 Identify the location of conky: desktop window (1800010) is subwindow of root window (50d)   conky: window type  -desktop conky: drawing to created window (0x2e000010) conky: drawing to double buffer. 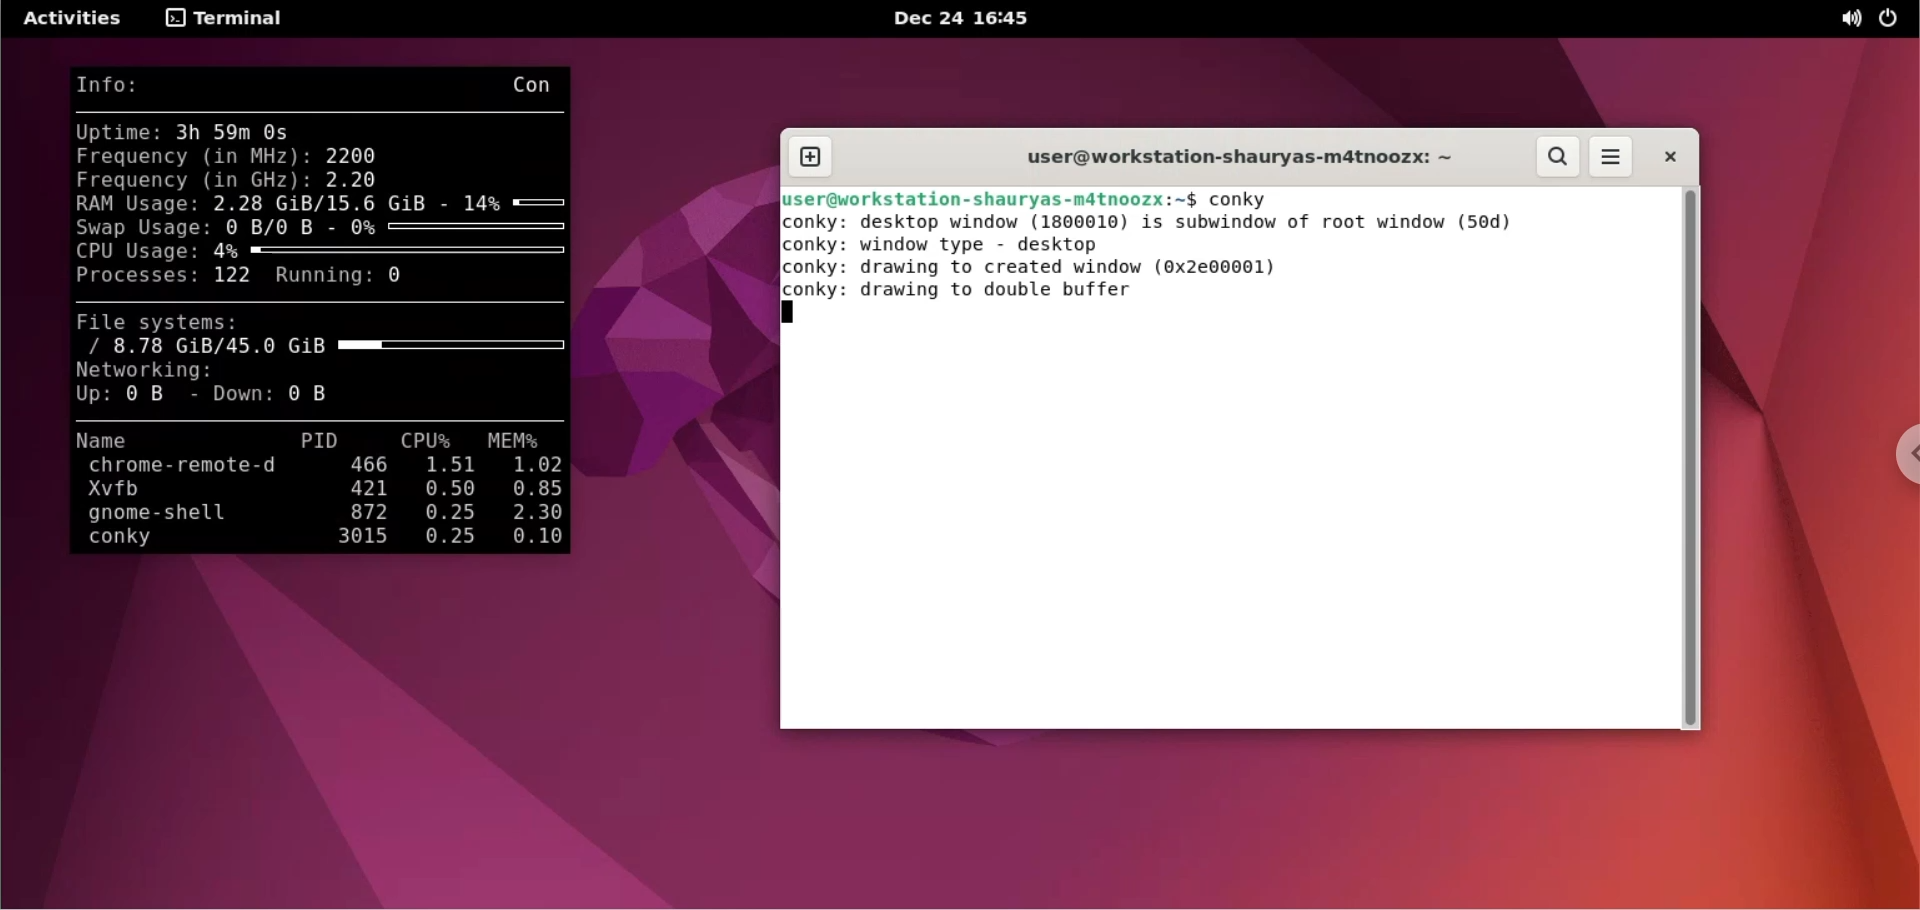
(1227, 278).